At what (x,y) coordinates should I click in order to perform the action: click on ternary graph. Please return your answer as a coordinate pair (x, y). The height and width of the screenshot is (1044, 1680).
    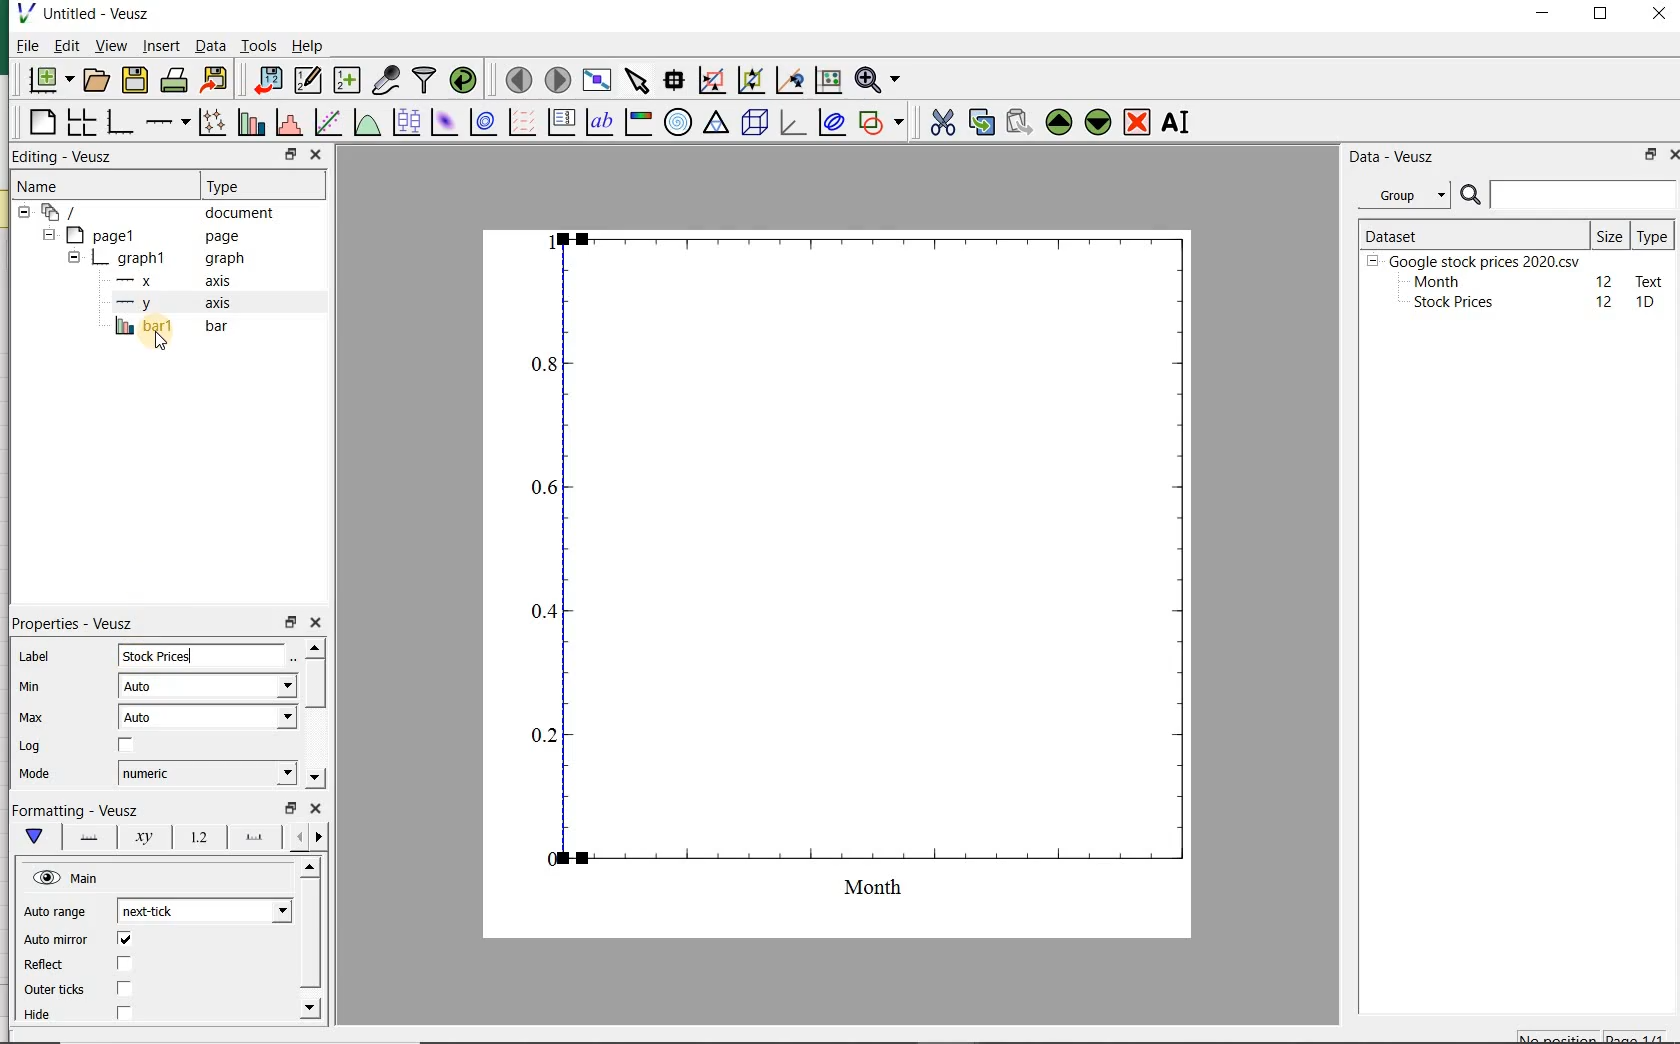
    Looking at the image, I should click on (715, 124).